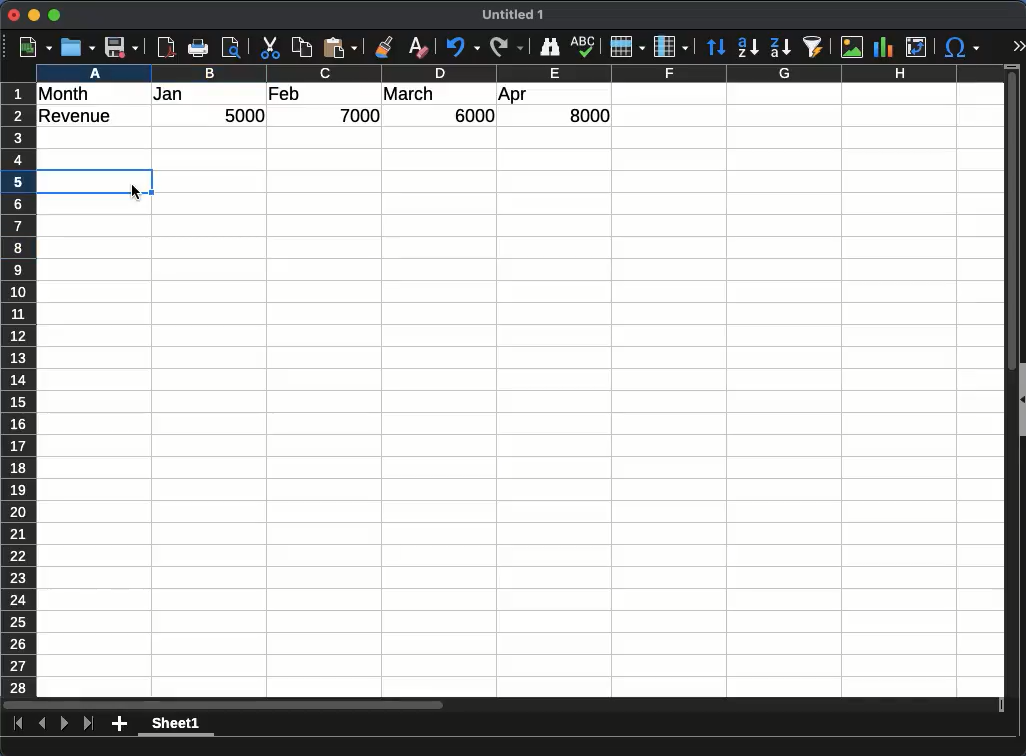 Image resolution: width=1026 pixels, height=756 pixels. I want to click on 5000, so click(244, 115).